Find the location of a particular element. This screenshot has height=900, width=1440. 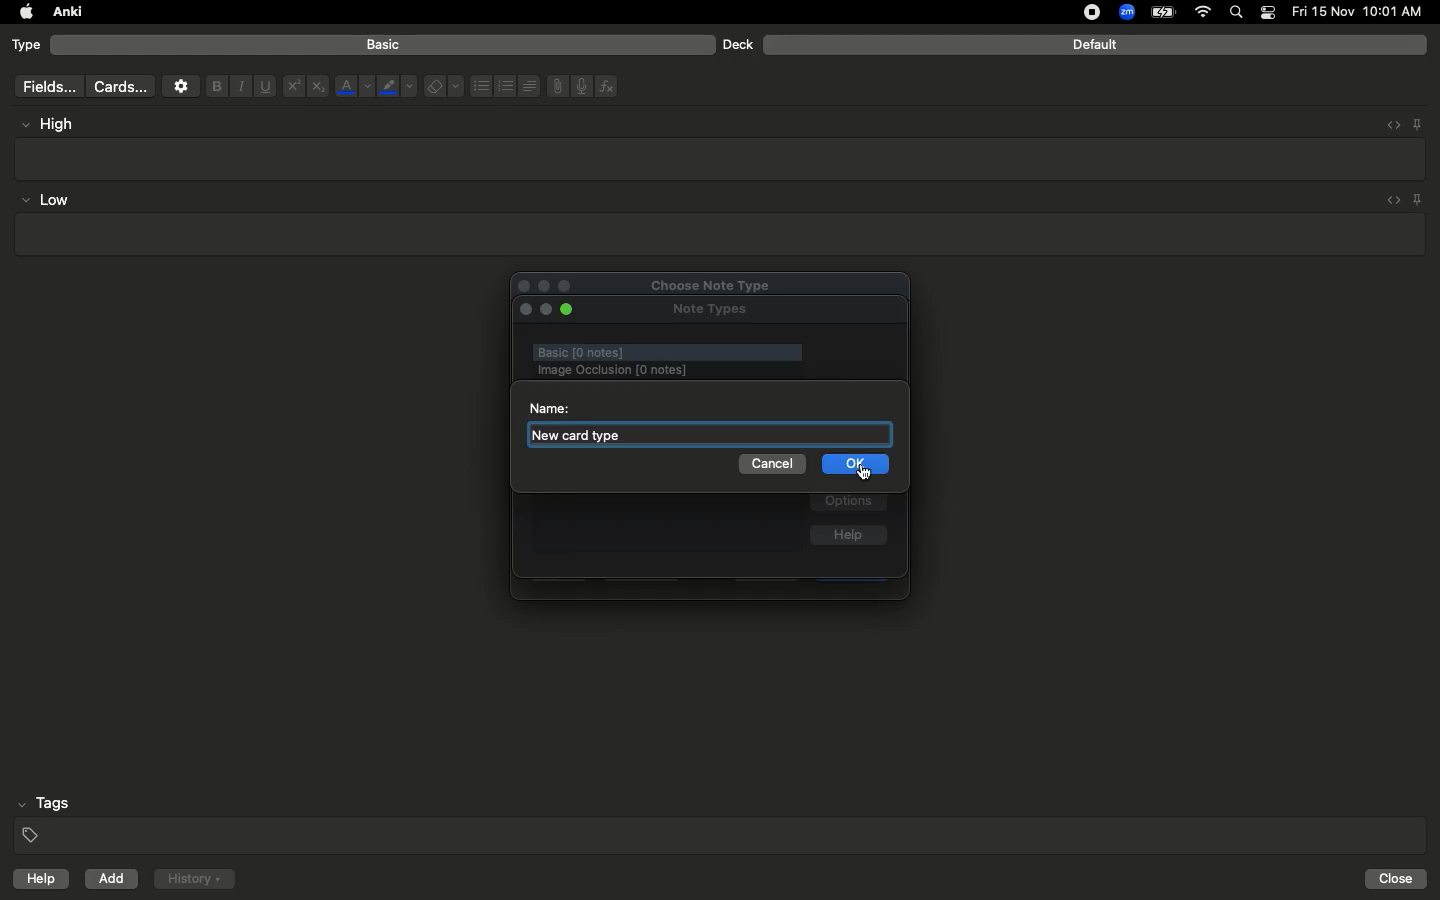

Underline is located at coordinates (264, 87).